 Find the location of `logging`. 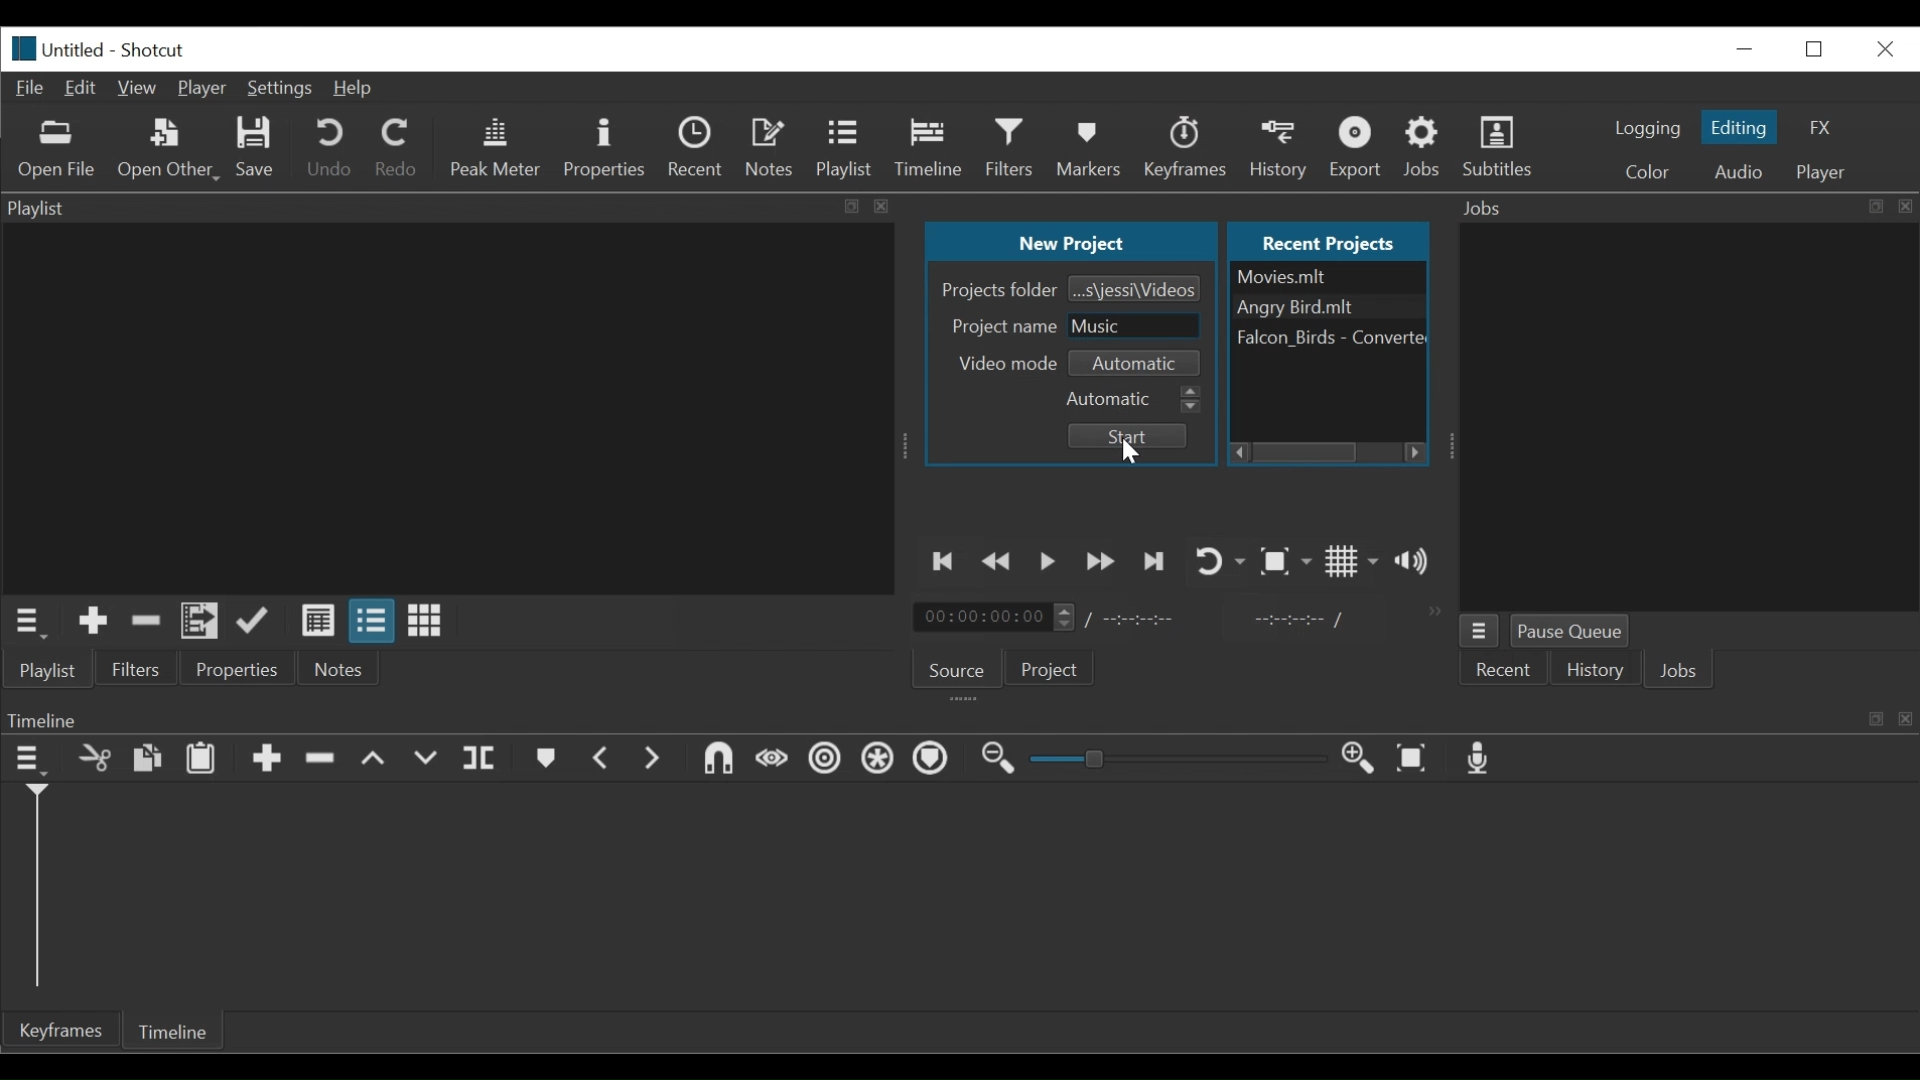

logging is located at coordinates (1652, 130).